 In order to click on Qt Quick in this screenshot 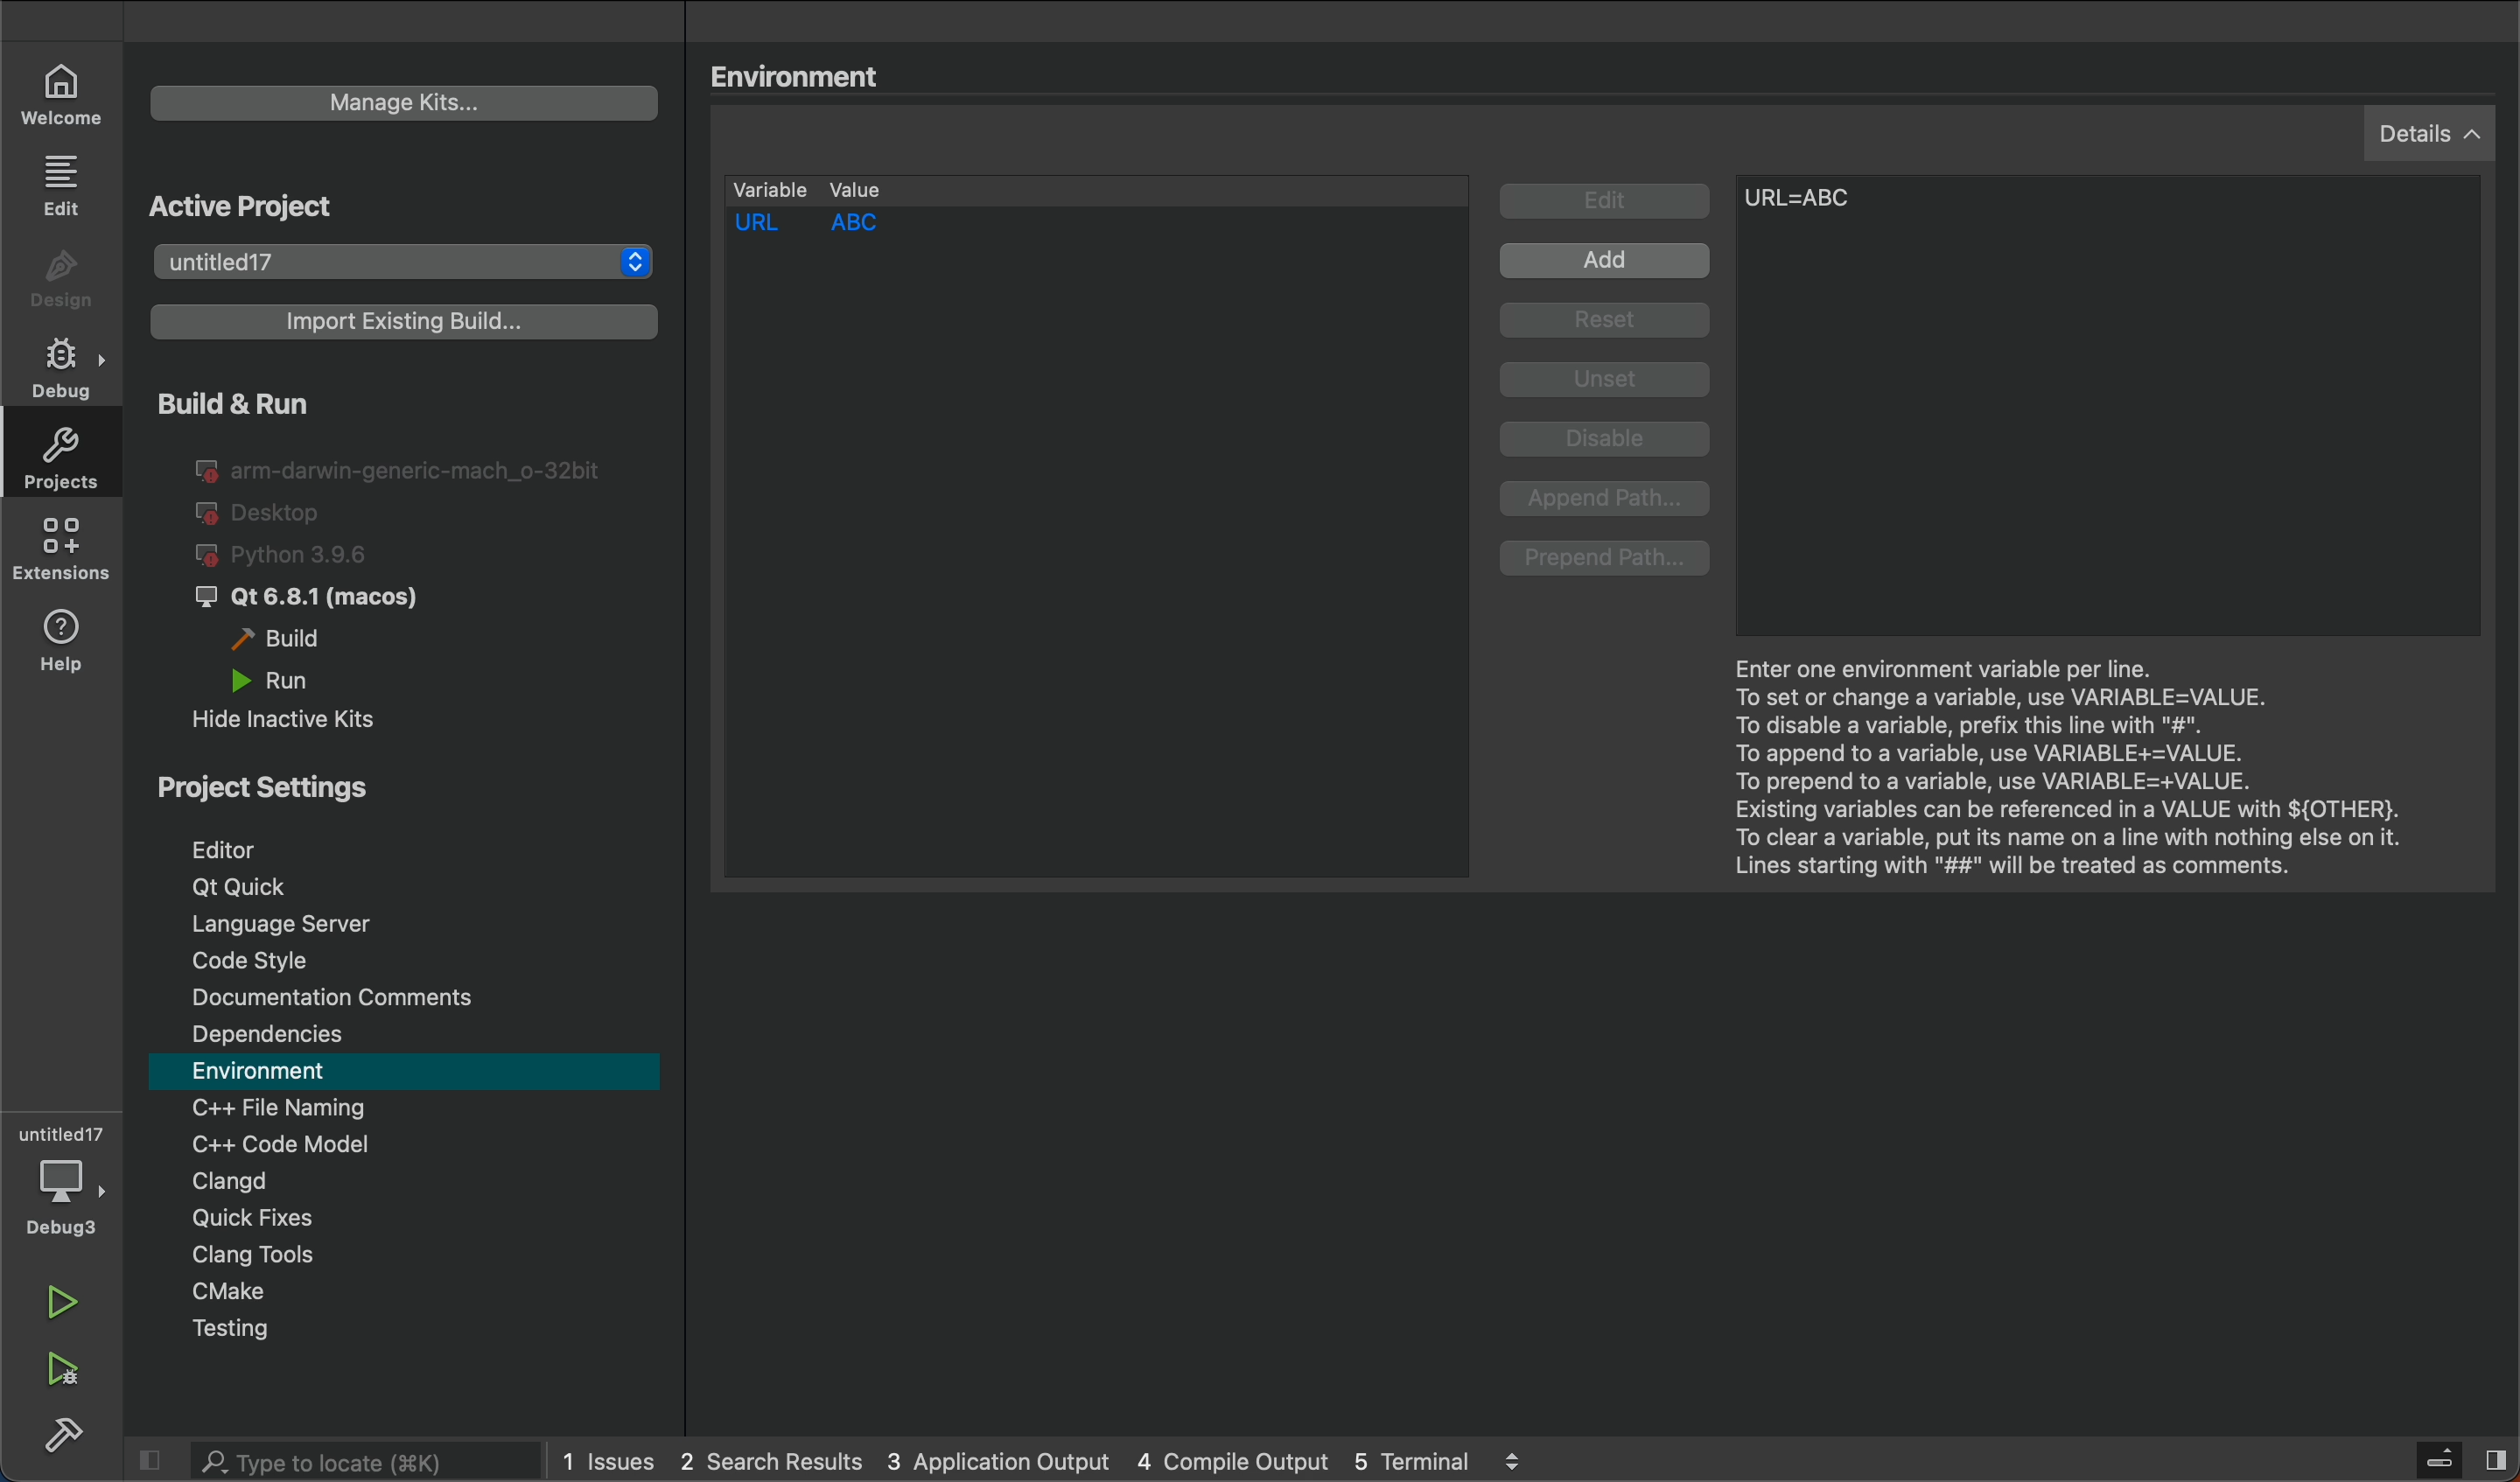, I will do `click(419, 887)`.